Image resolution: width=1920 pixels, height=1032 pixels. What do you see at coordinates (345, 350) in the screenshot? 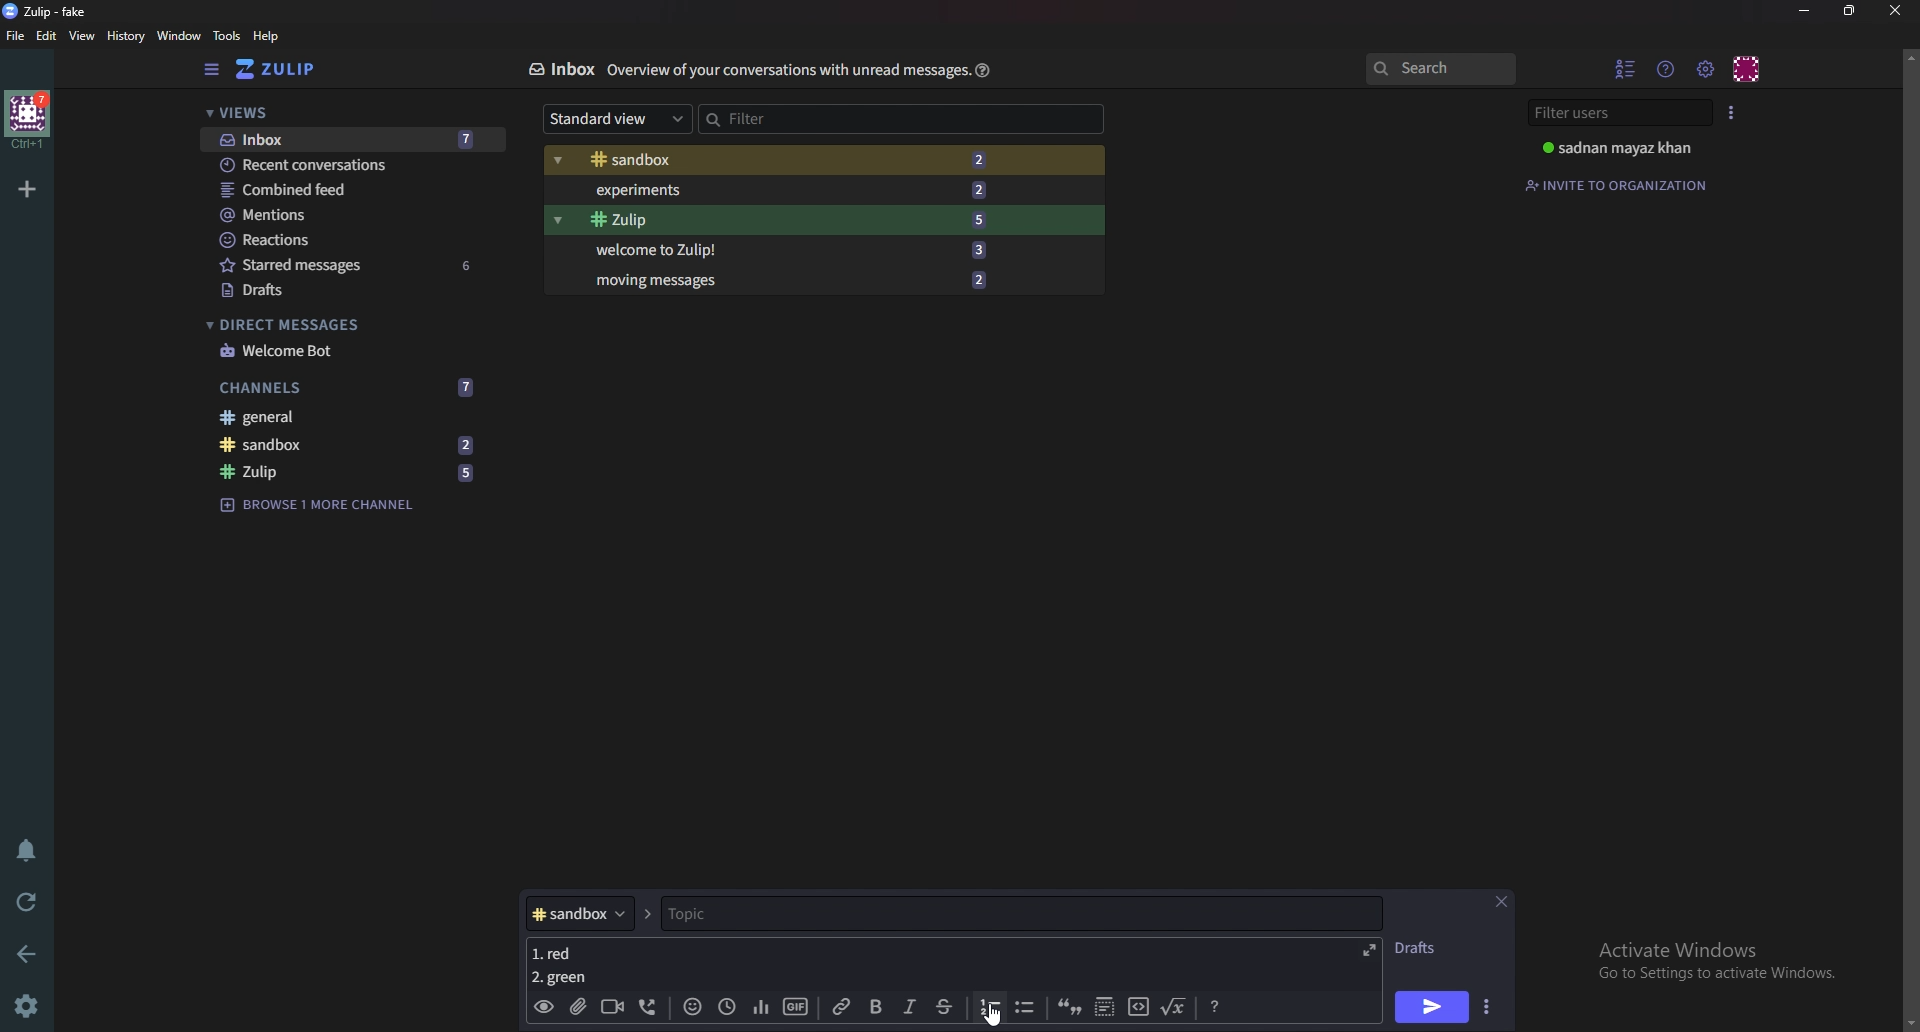
I see `welcome bot` at bounding box center [345, 350].